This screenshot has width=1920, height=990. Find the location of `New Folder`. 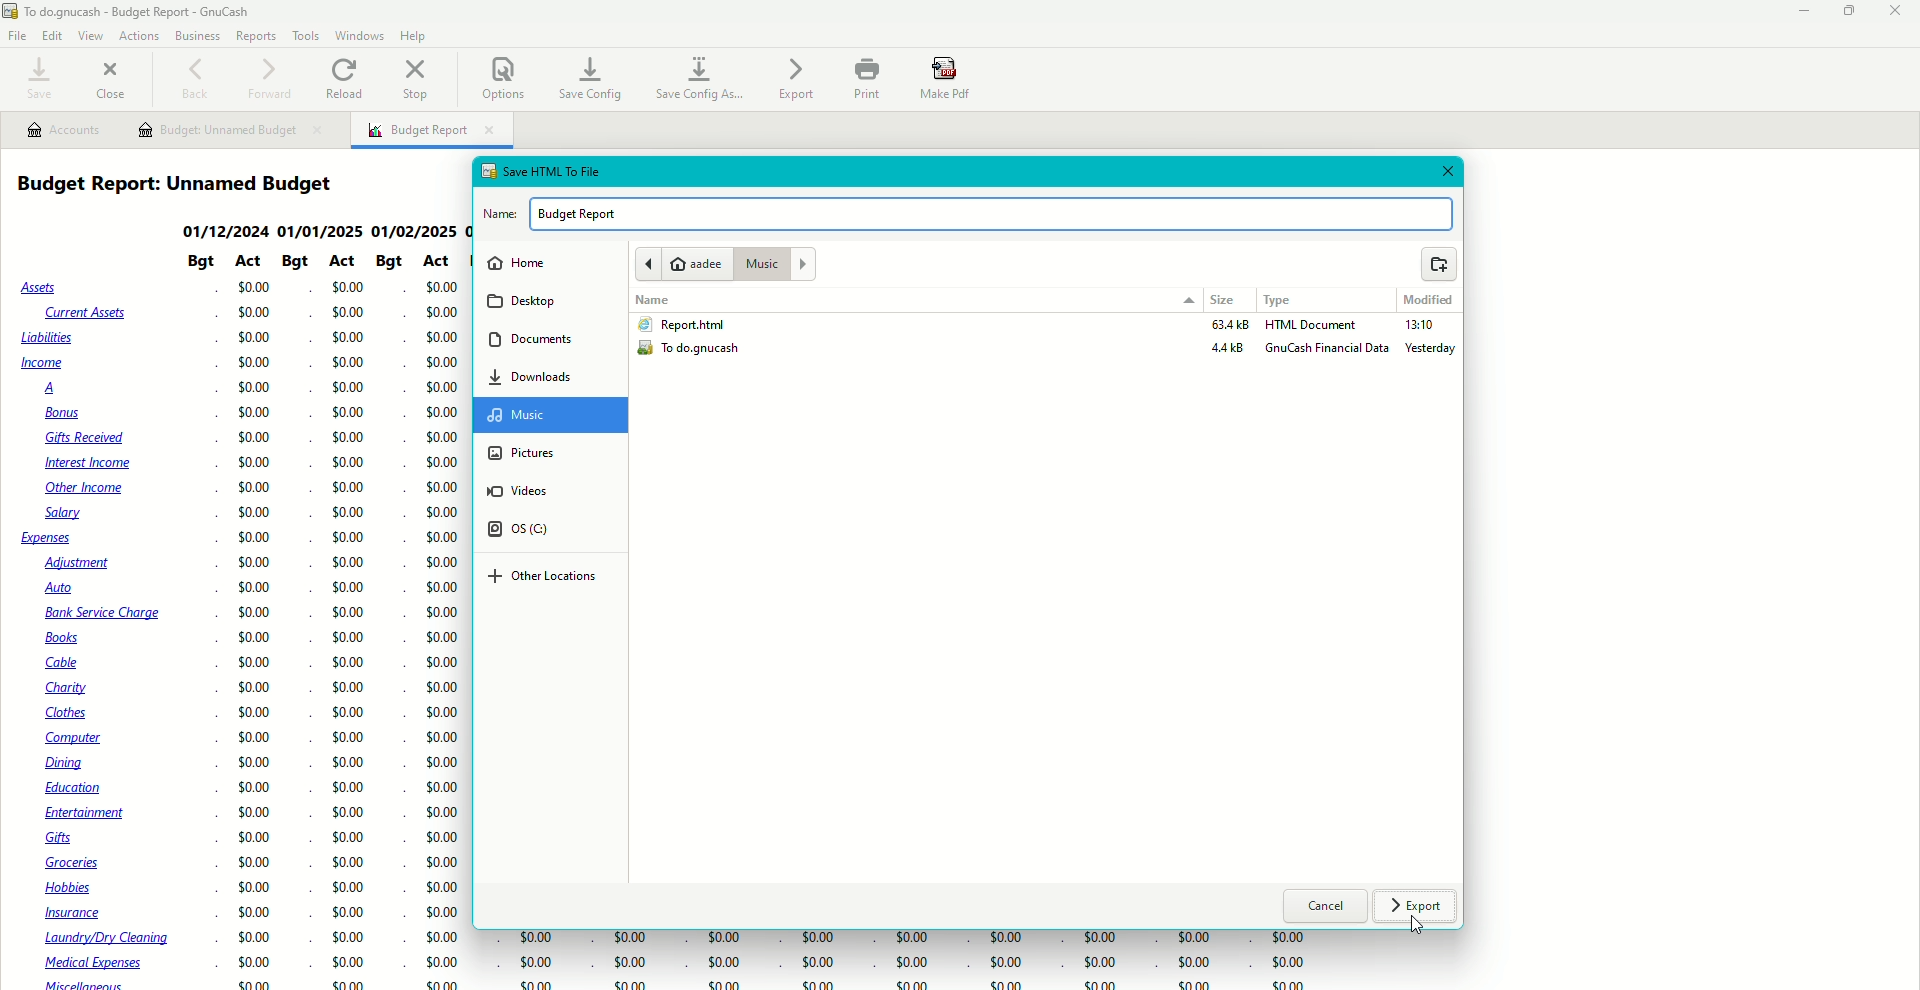

New Folder is located at coordinates (1439, 266).